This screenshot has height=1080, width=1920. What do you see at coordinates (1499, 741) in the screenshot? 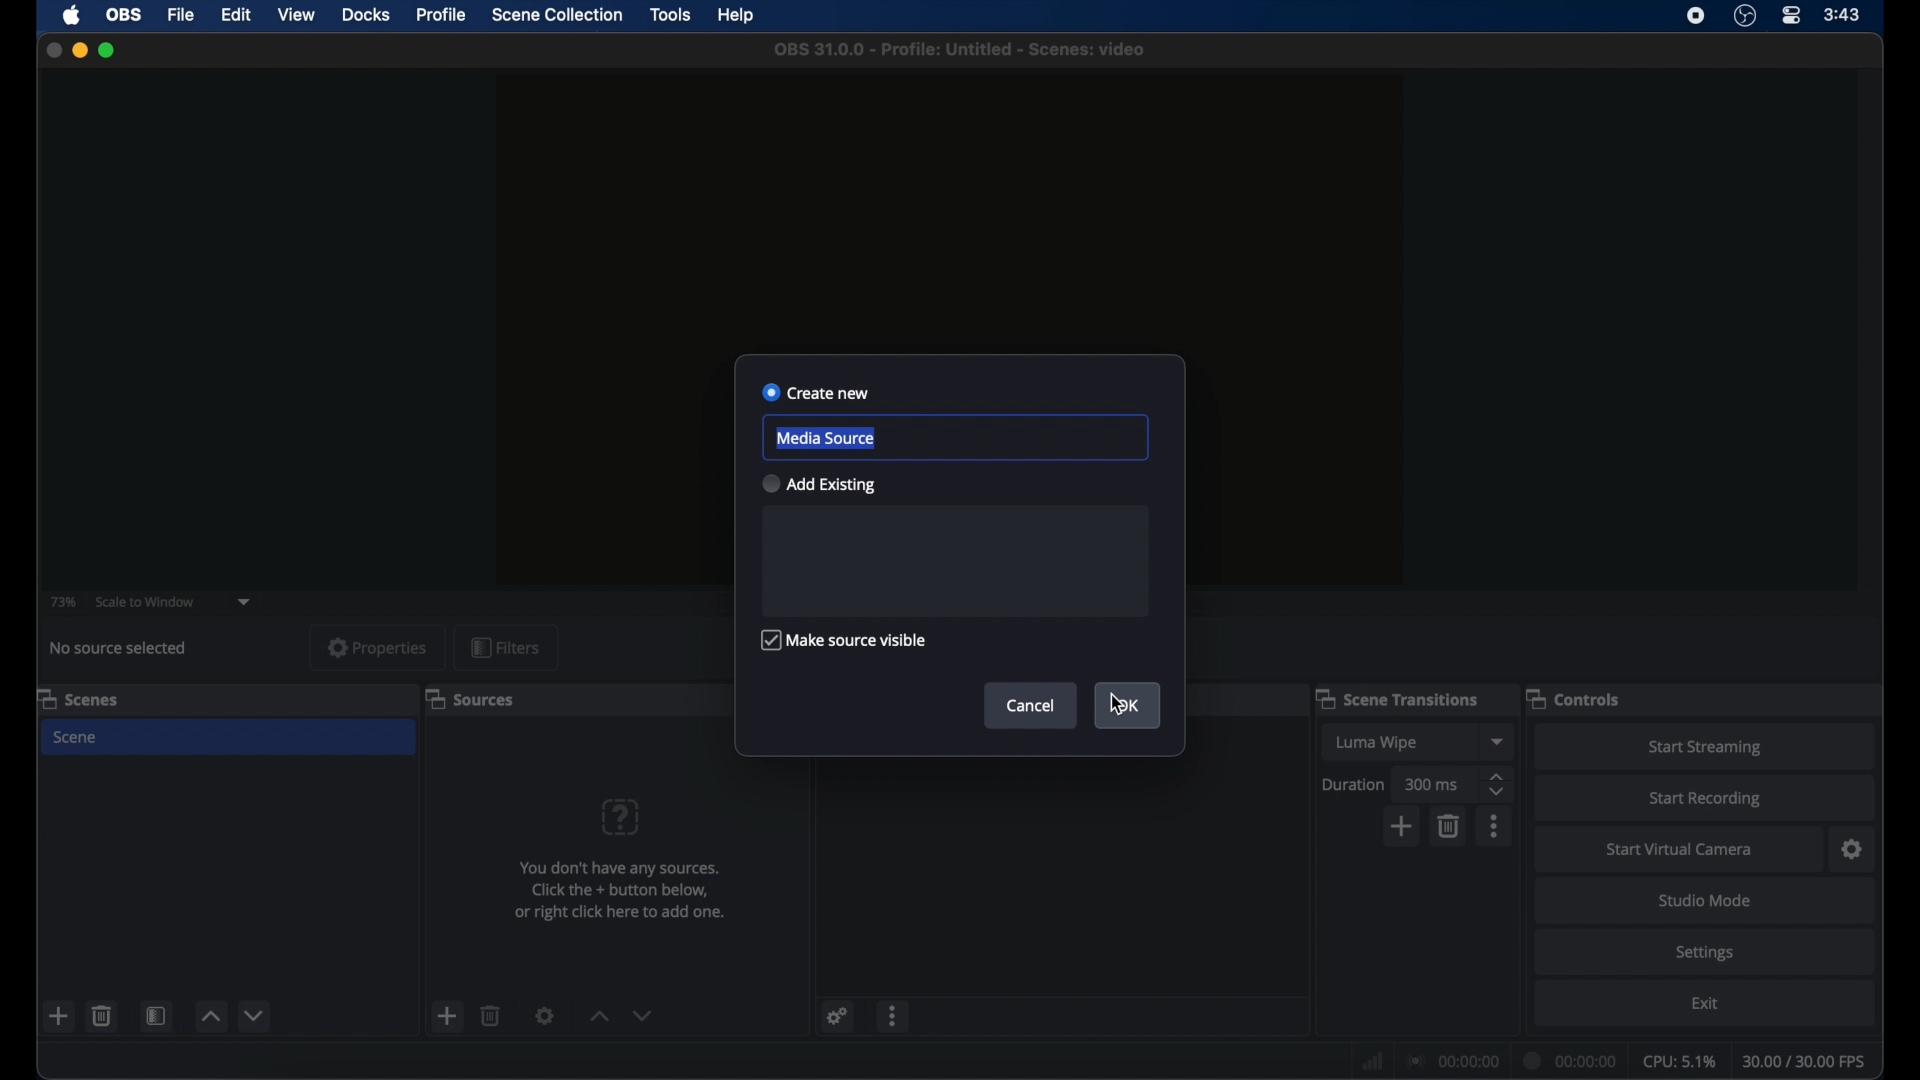
I see `dropdown` at bounding box center [1499, 741].